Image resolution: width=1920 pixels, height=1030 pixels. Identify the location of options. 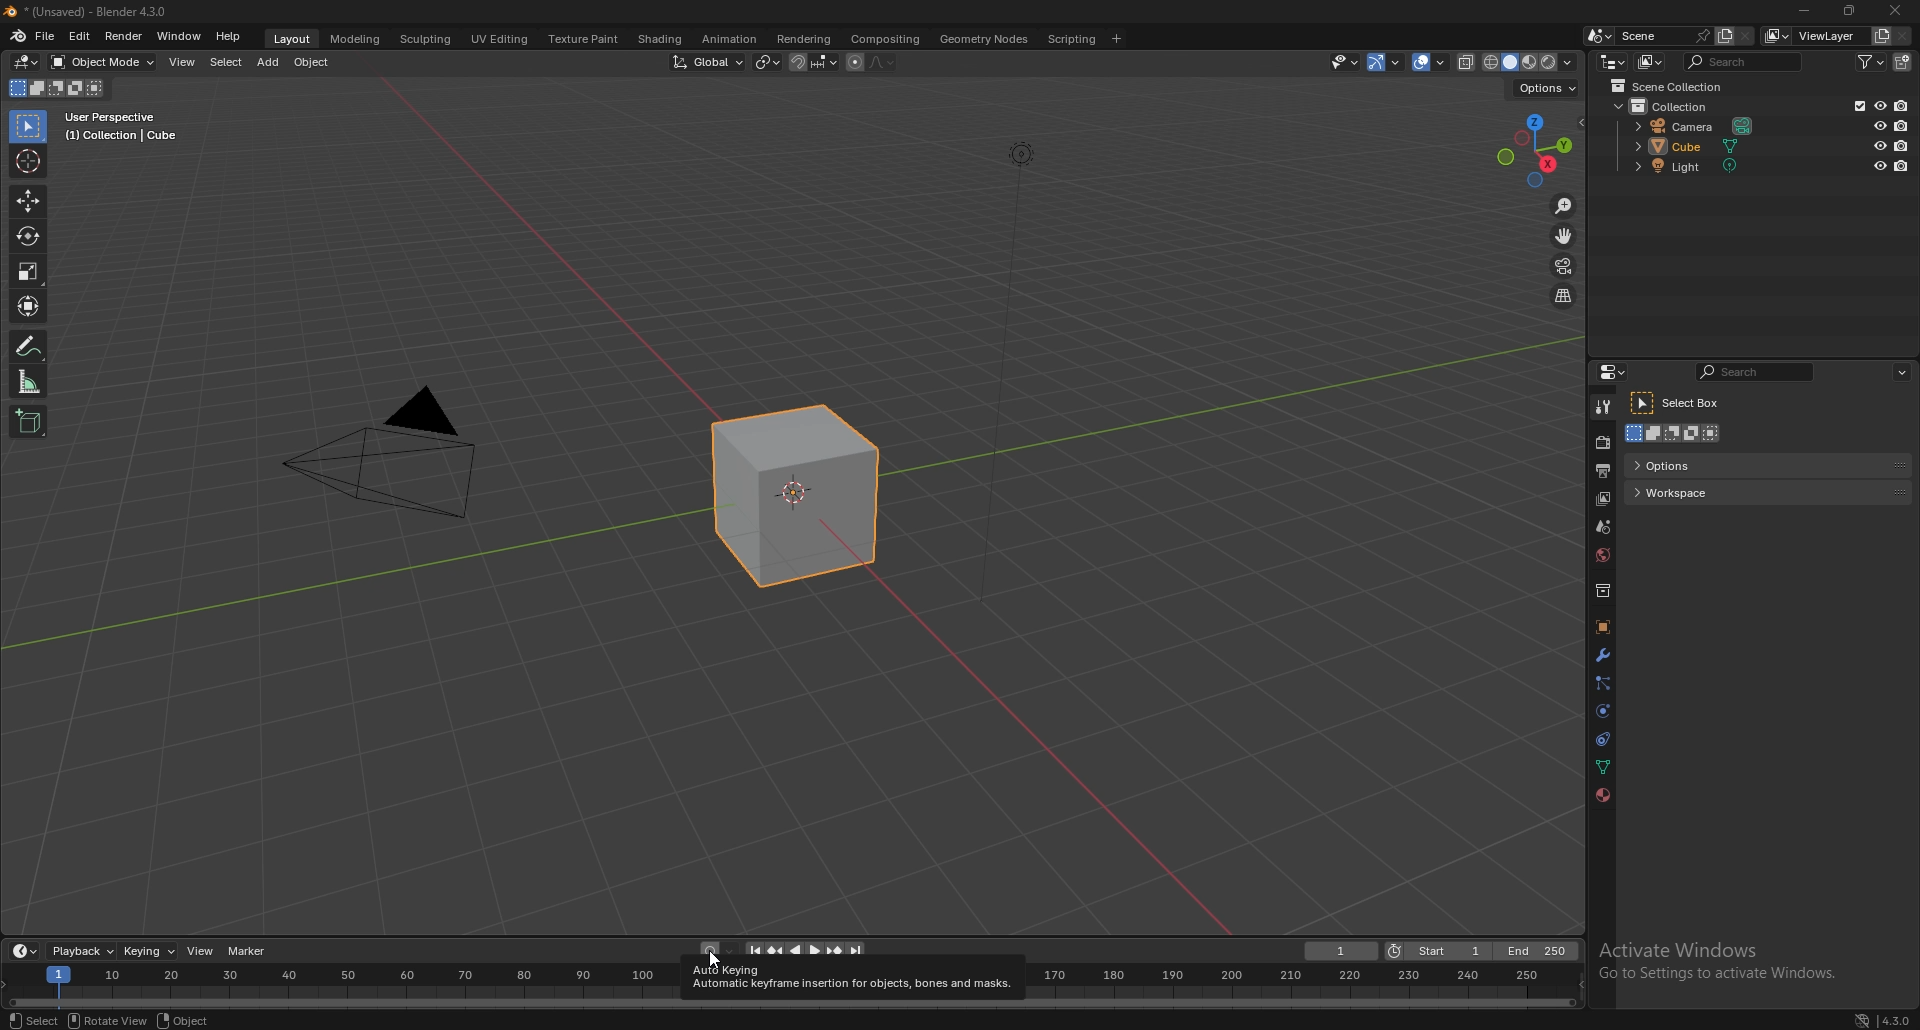
(1768, 465).